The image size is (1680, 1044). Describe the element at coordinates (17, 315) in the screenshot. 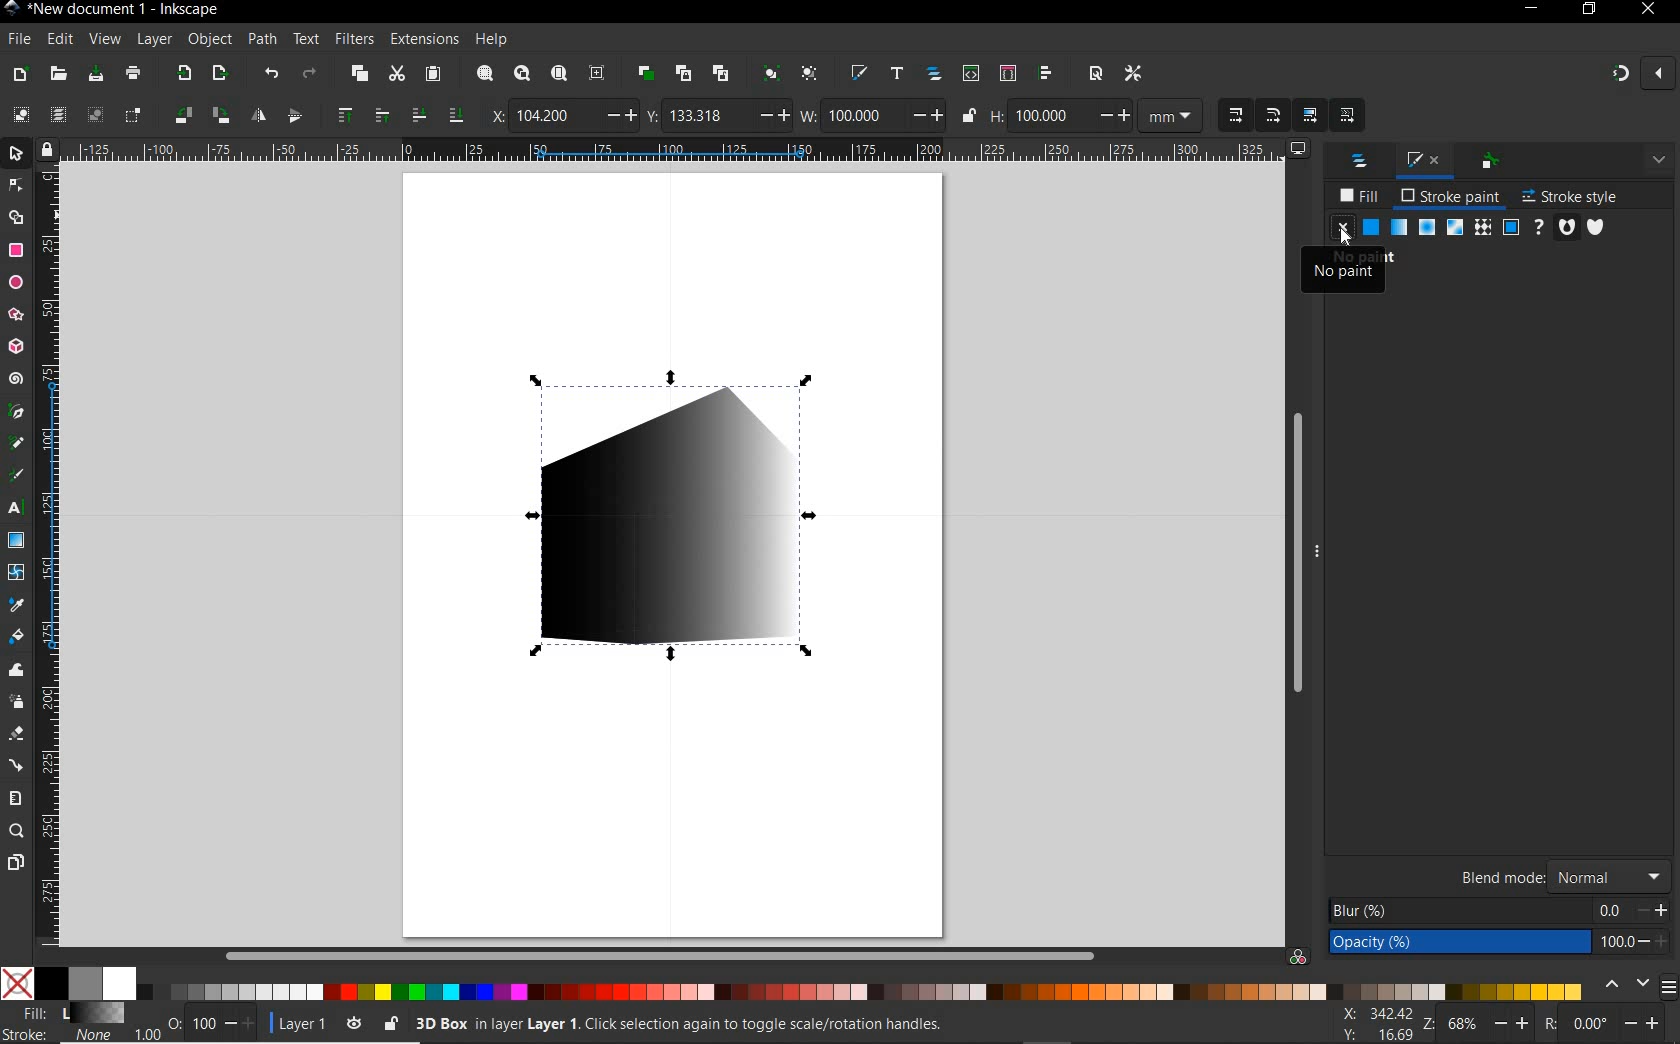

I see `STAR TOOL` at that location.